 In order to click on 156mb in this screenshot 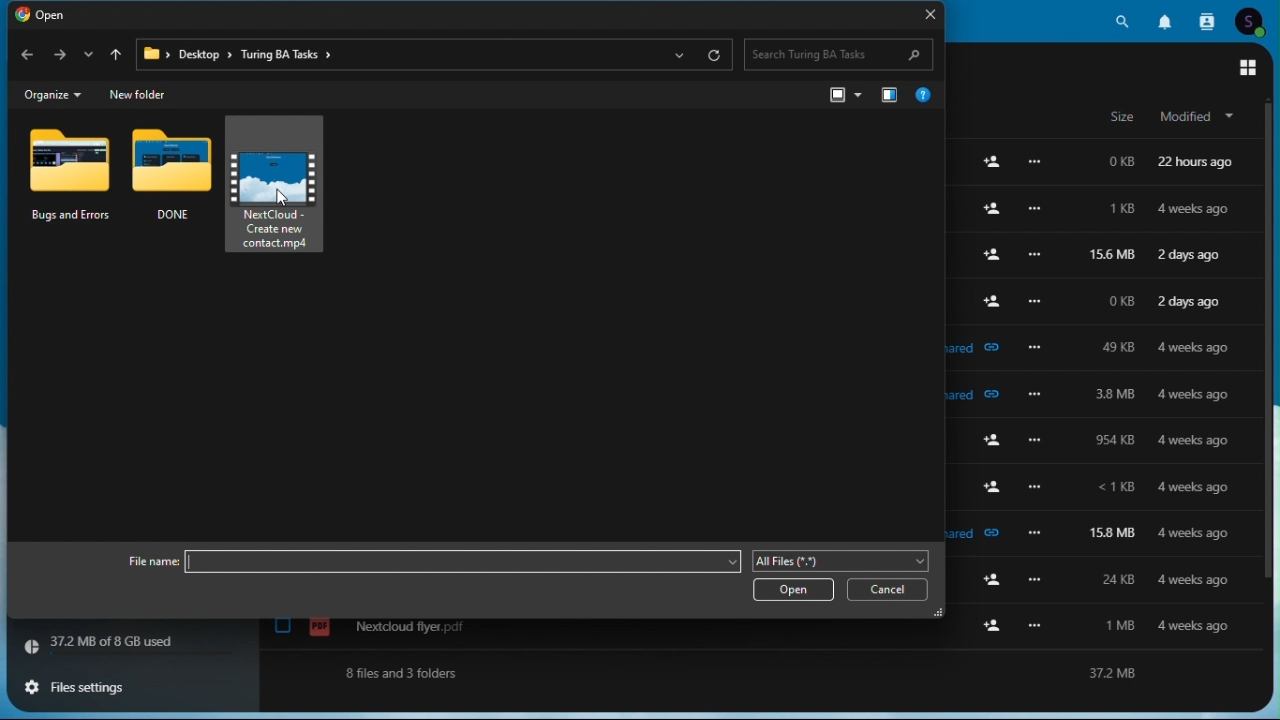, I will do `click(1115, 255)`.